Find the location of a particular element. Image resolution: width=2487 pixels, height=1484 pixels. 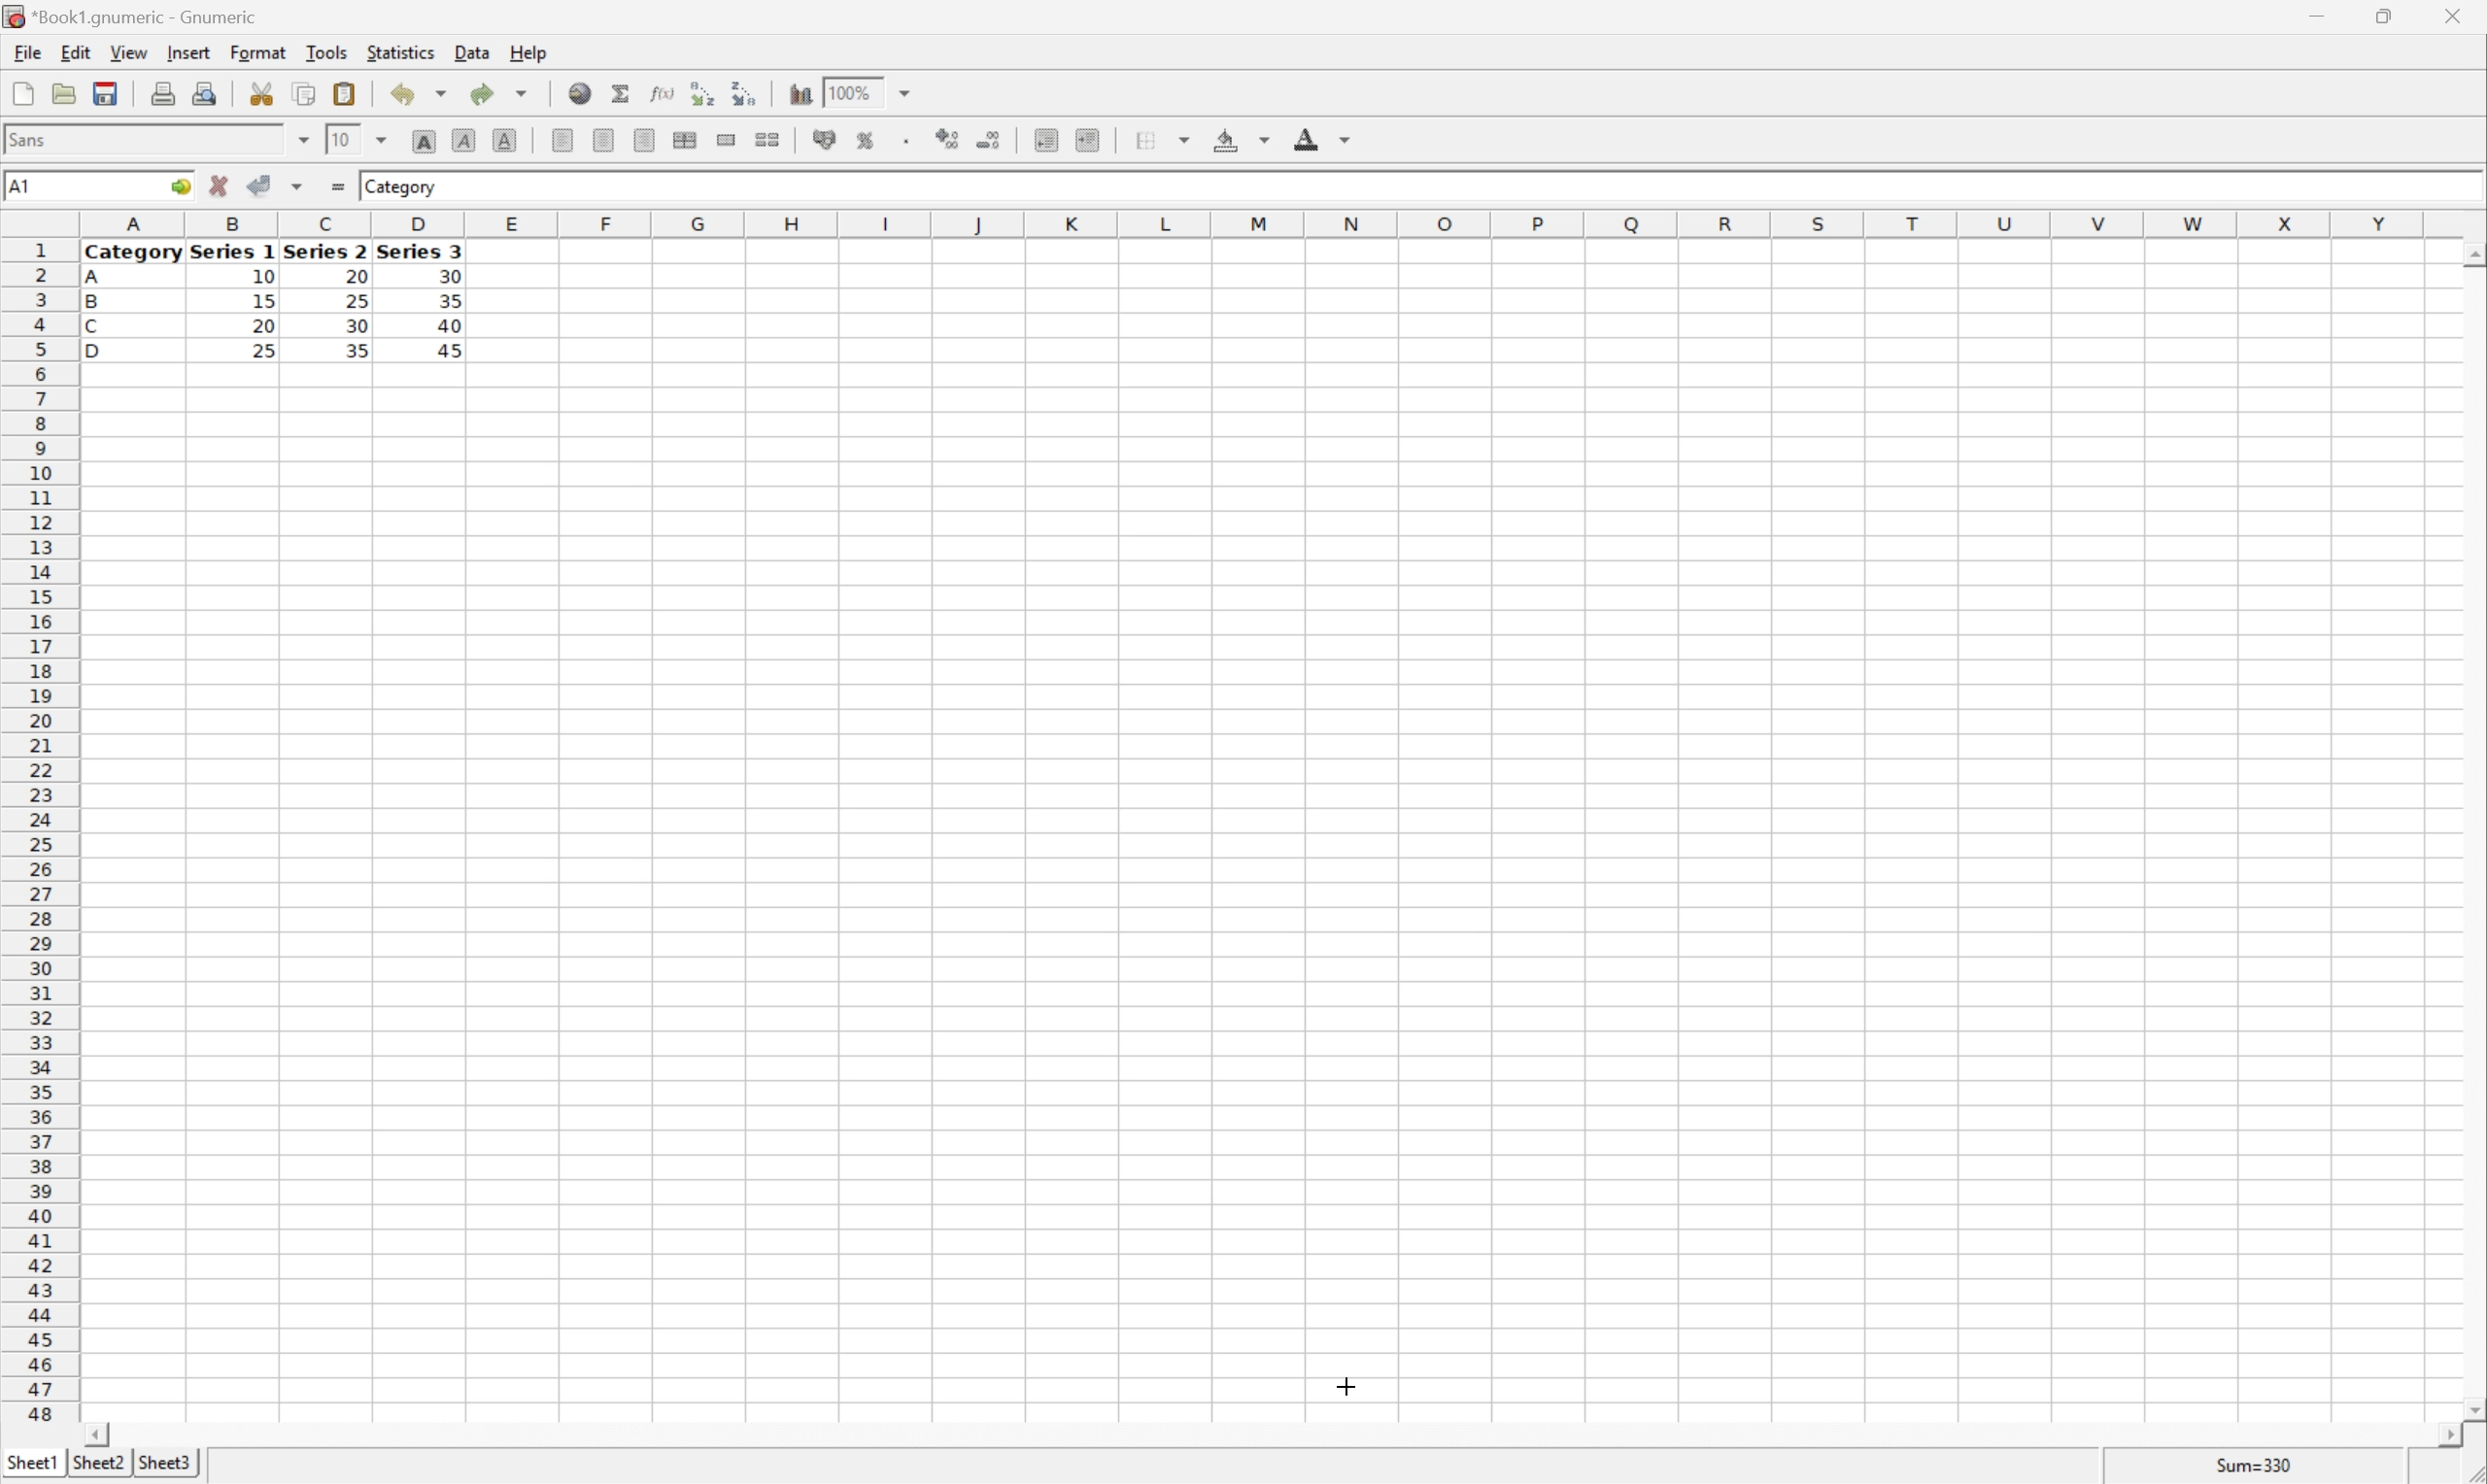

A is located at coordinates (95, 280).